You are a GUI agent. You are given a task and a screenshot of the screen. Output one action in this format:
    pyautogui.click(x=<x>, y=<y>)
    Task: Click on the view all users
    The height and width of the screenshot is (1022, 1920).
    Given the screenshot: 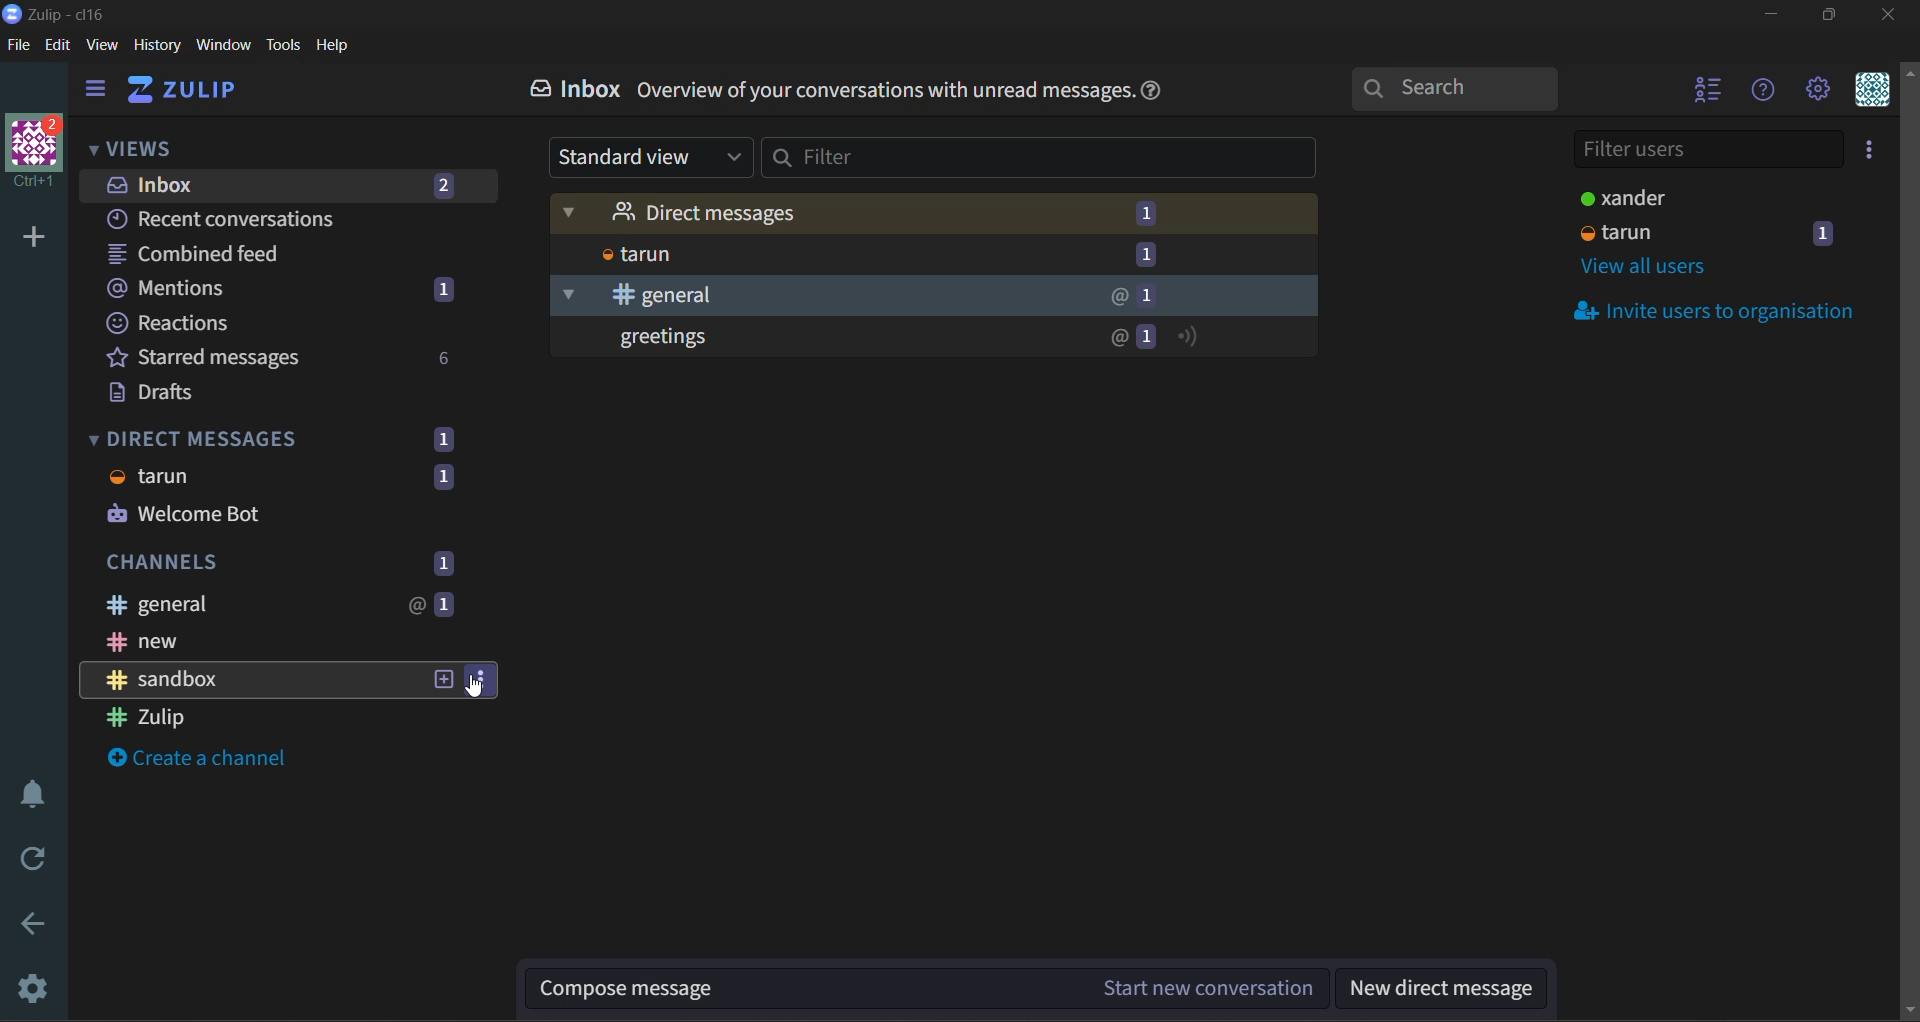 What is the action you would take?
    pyautogui.click(x=1644, y=271)
    